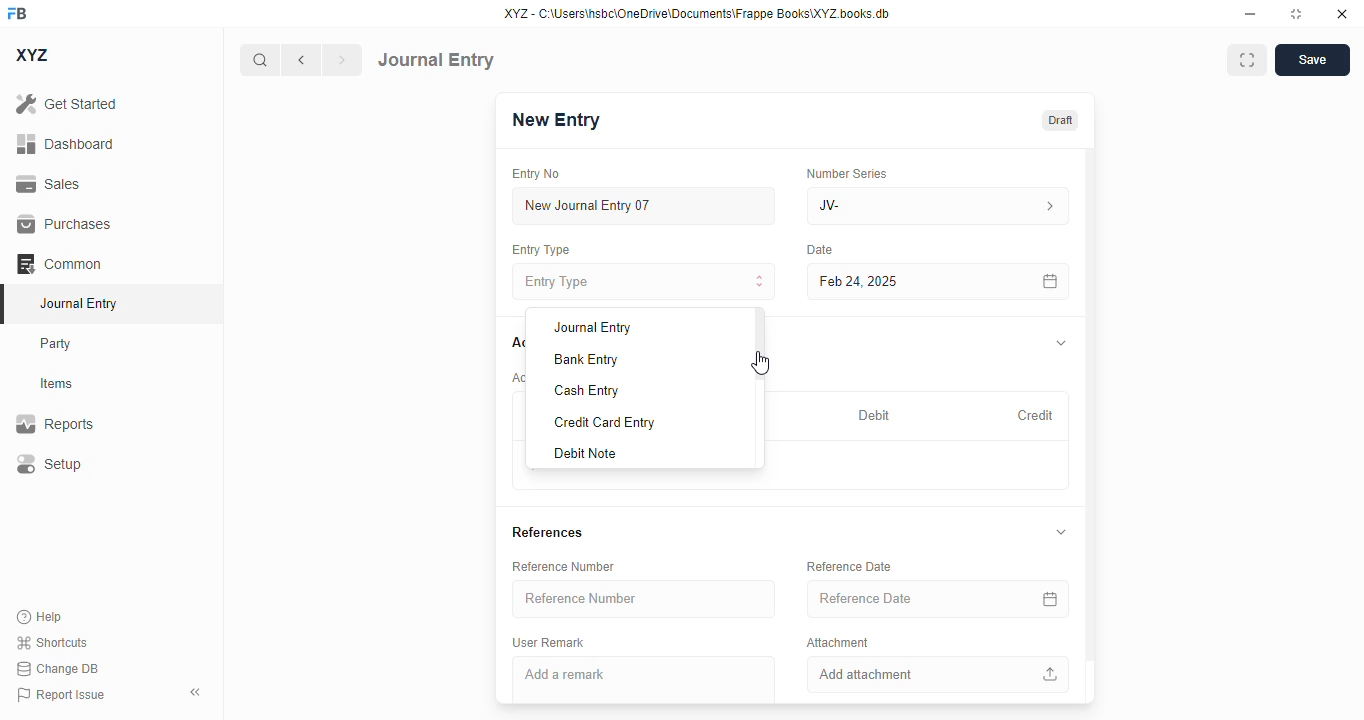  Describe the element at coordinates (645, 599) in the screenshot. I see `reference number` at that location.